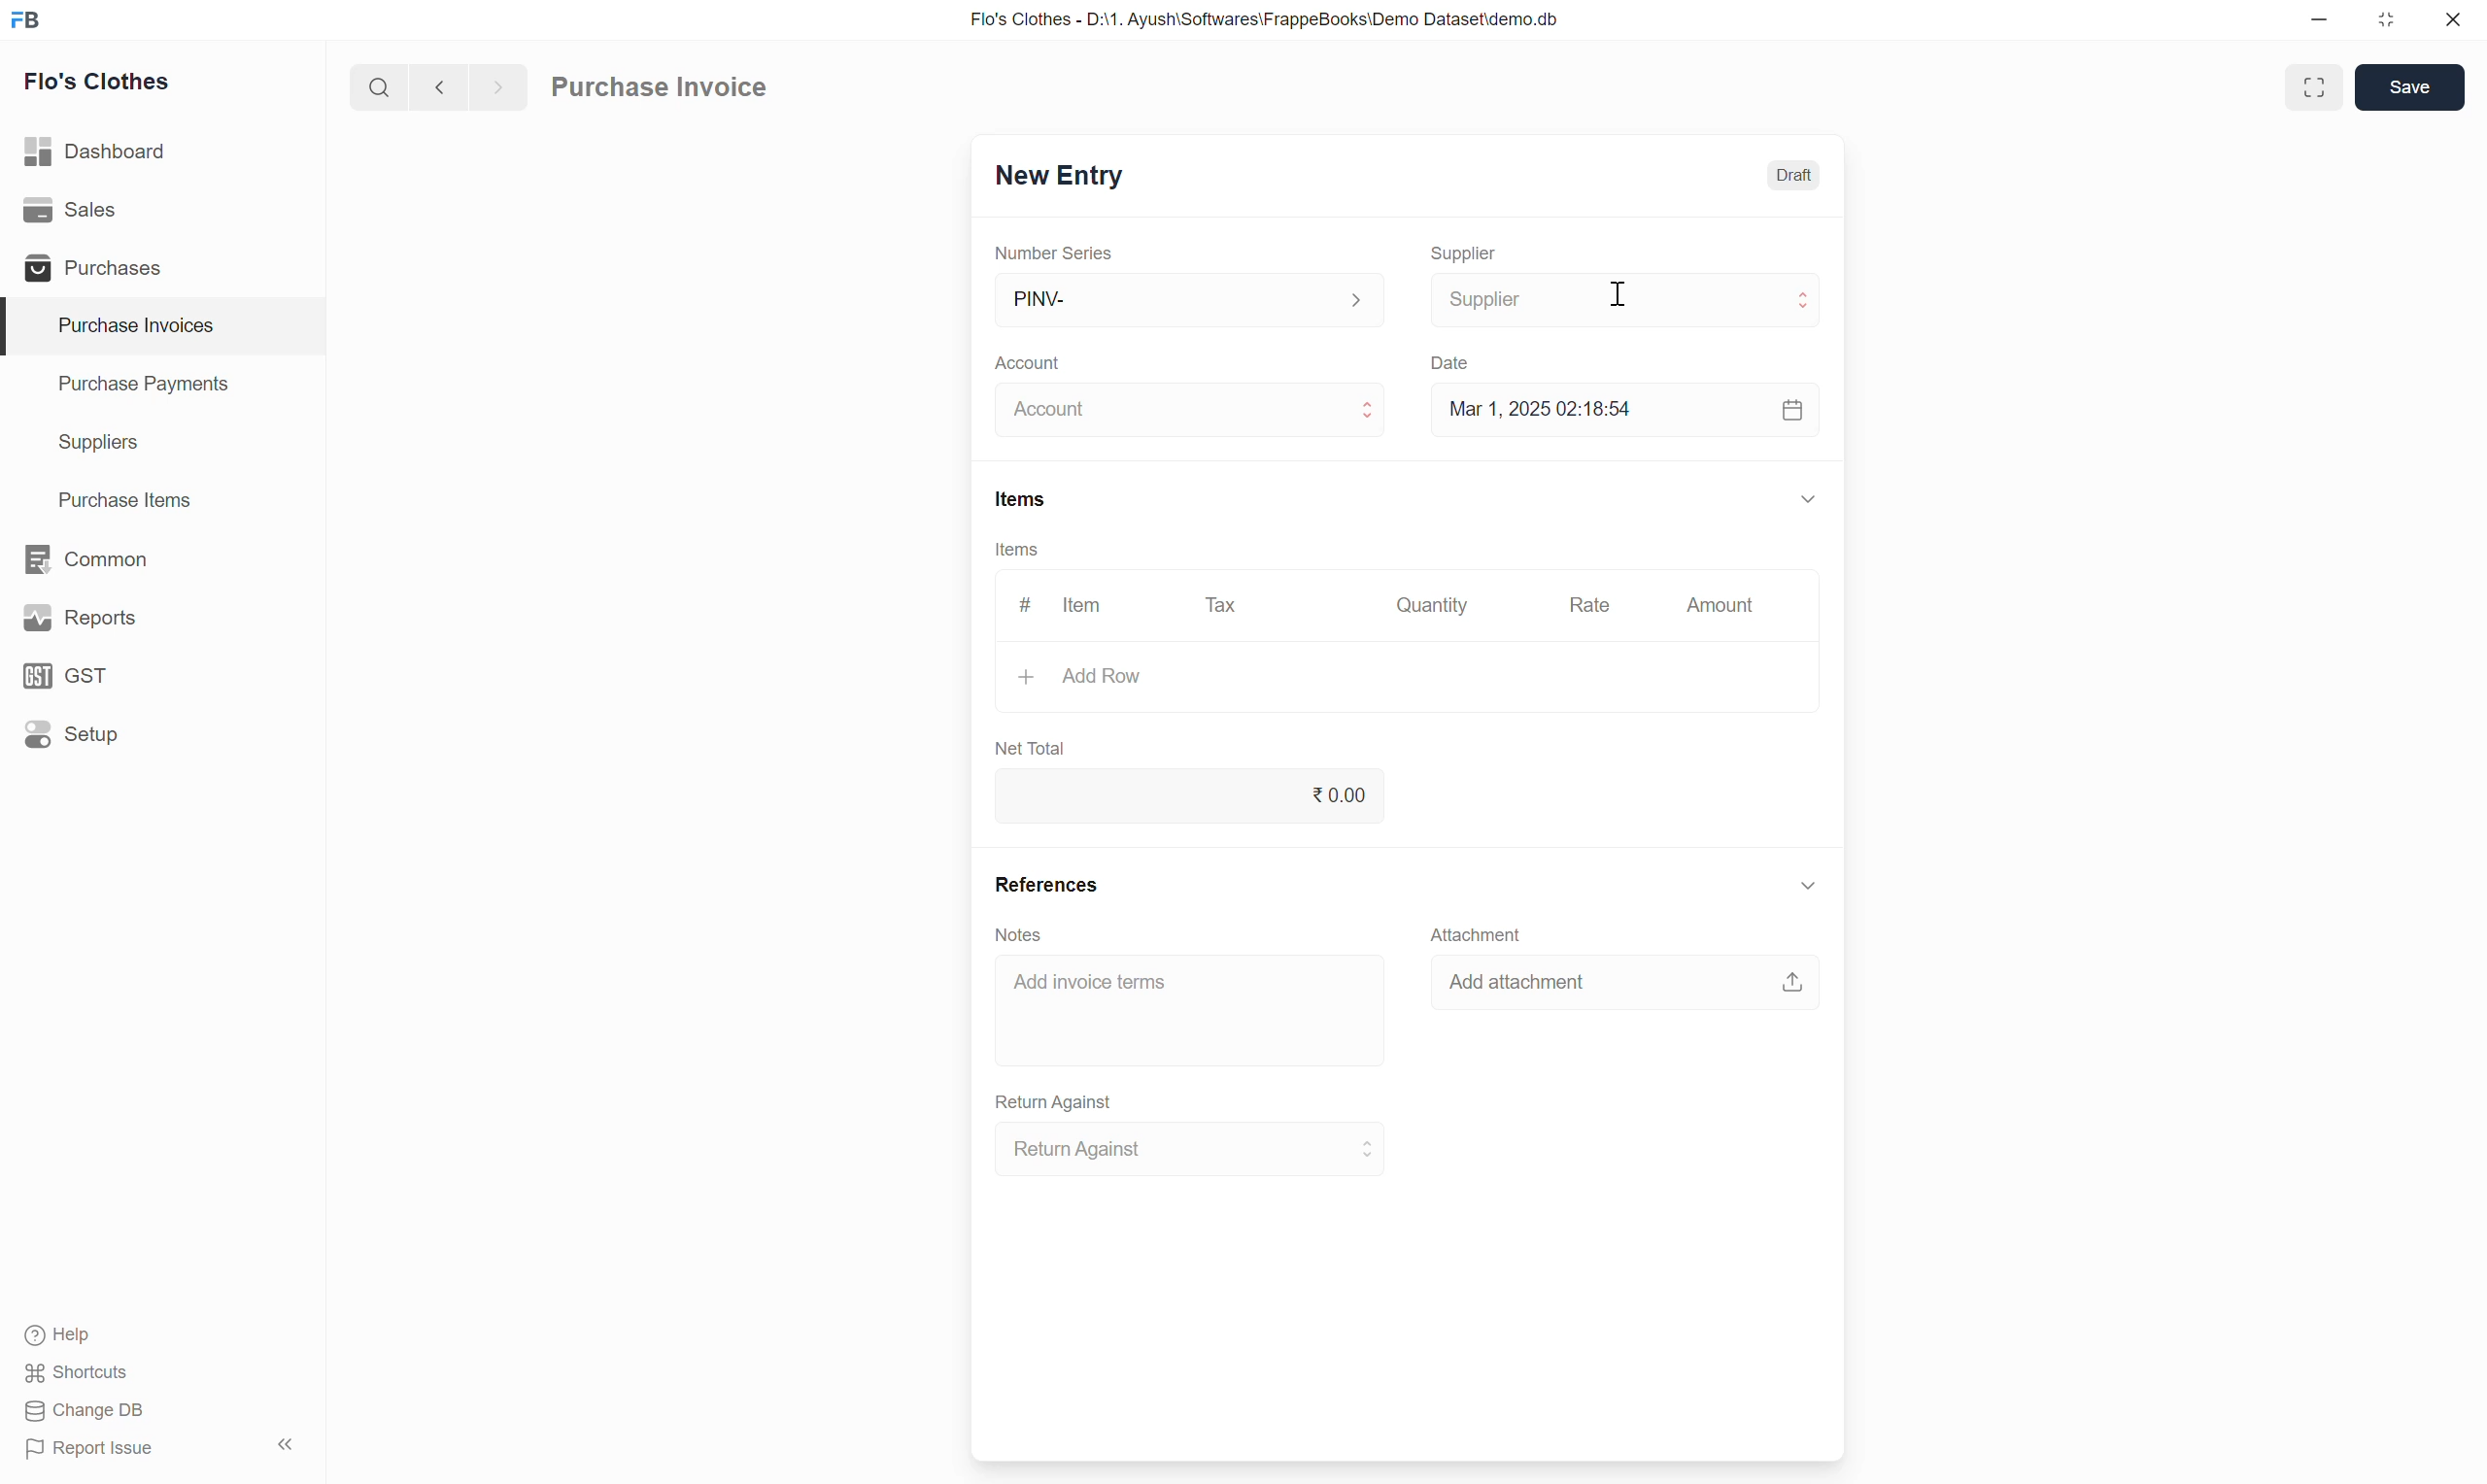  Describe the element at coordinates (1027, 364) in the screenshot. I see `Account` at that location.